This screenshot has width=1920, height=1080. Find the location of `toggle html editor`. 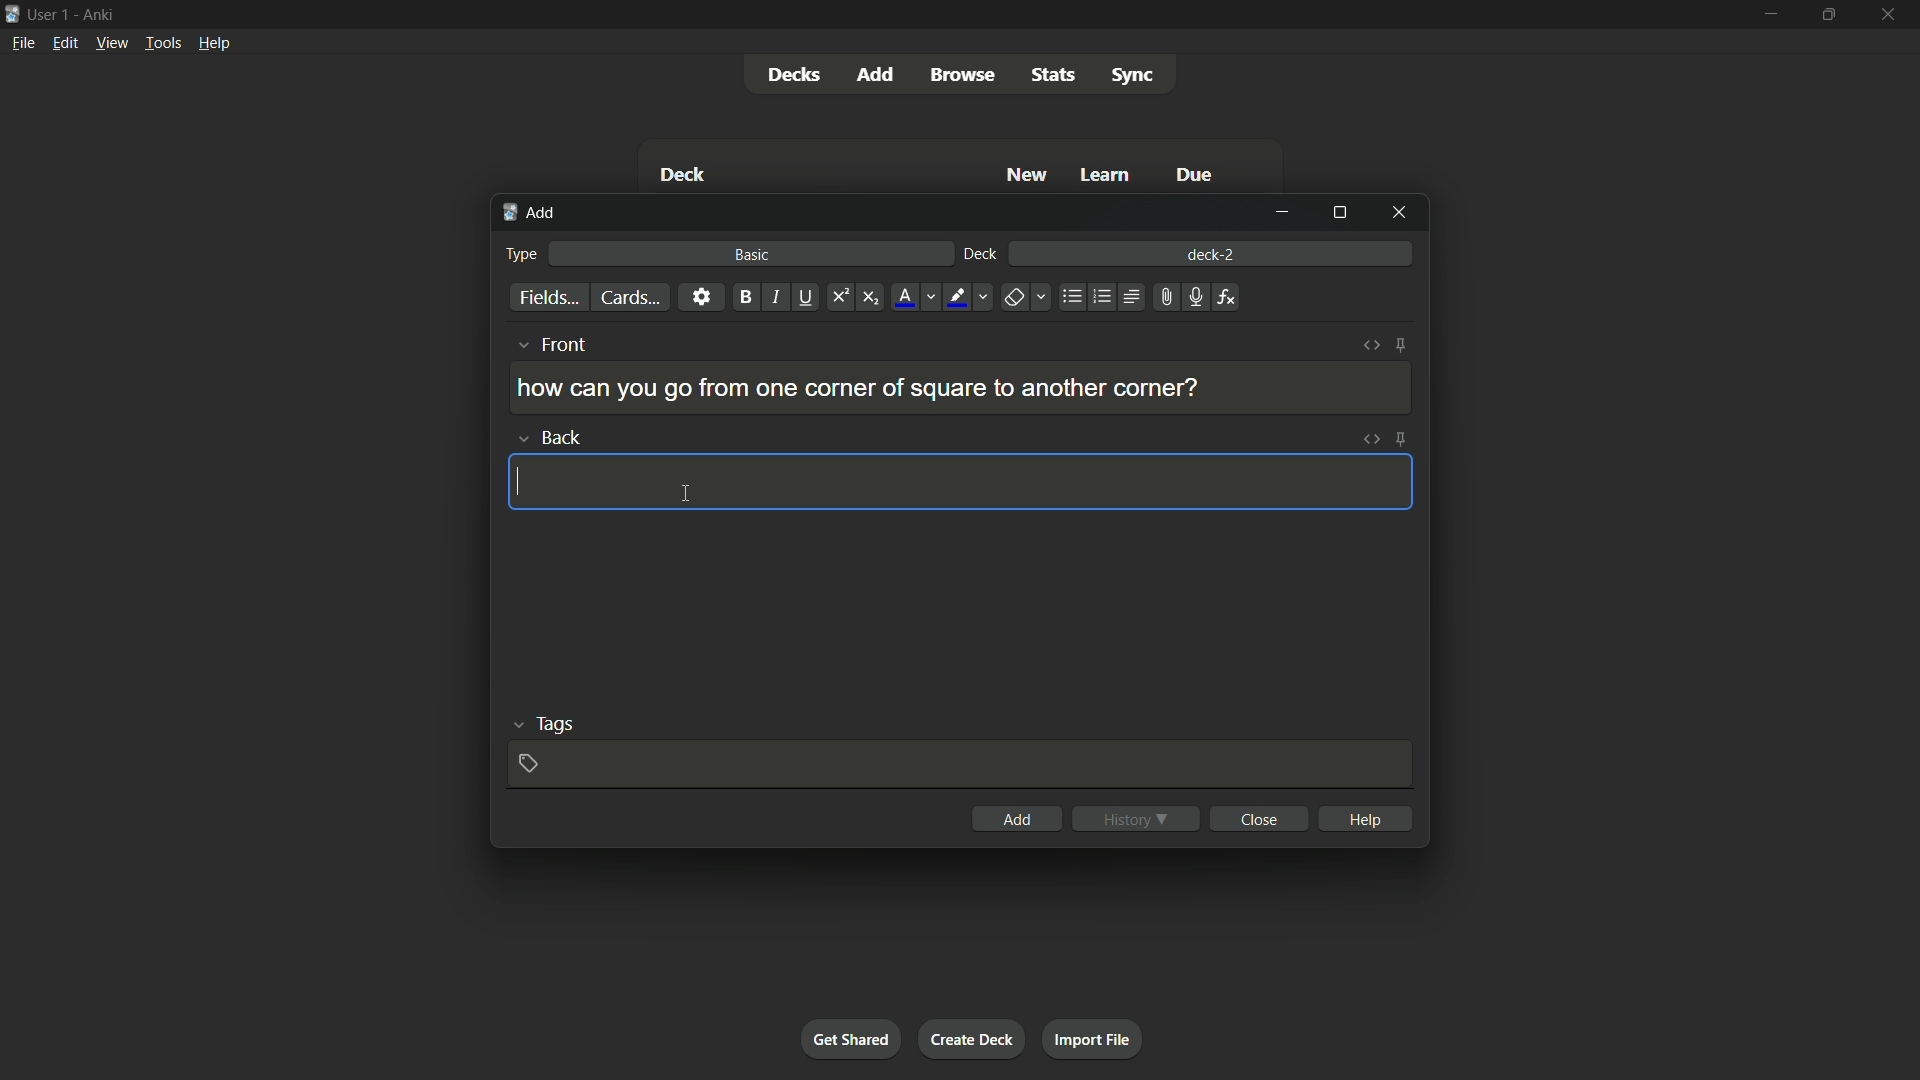

toggle html editor is located at coordinates (1375, 343).